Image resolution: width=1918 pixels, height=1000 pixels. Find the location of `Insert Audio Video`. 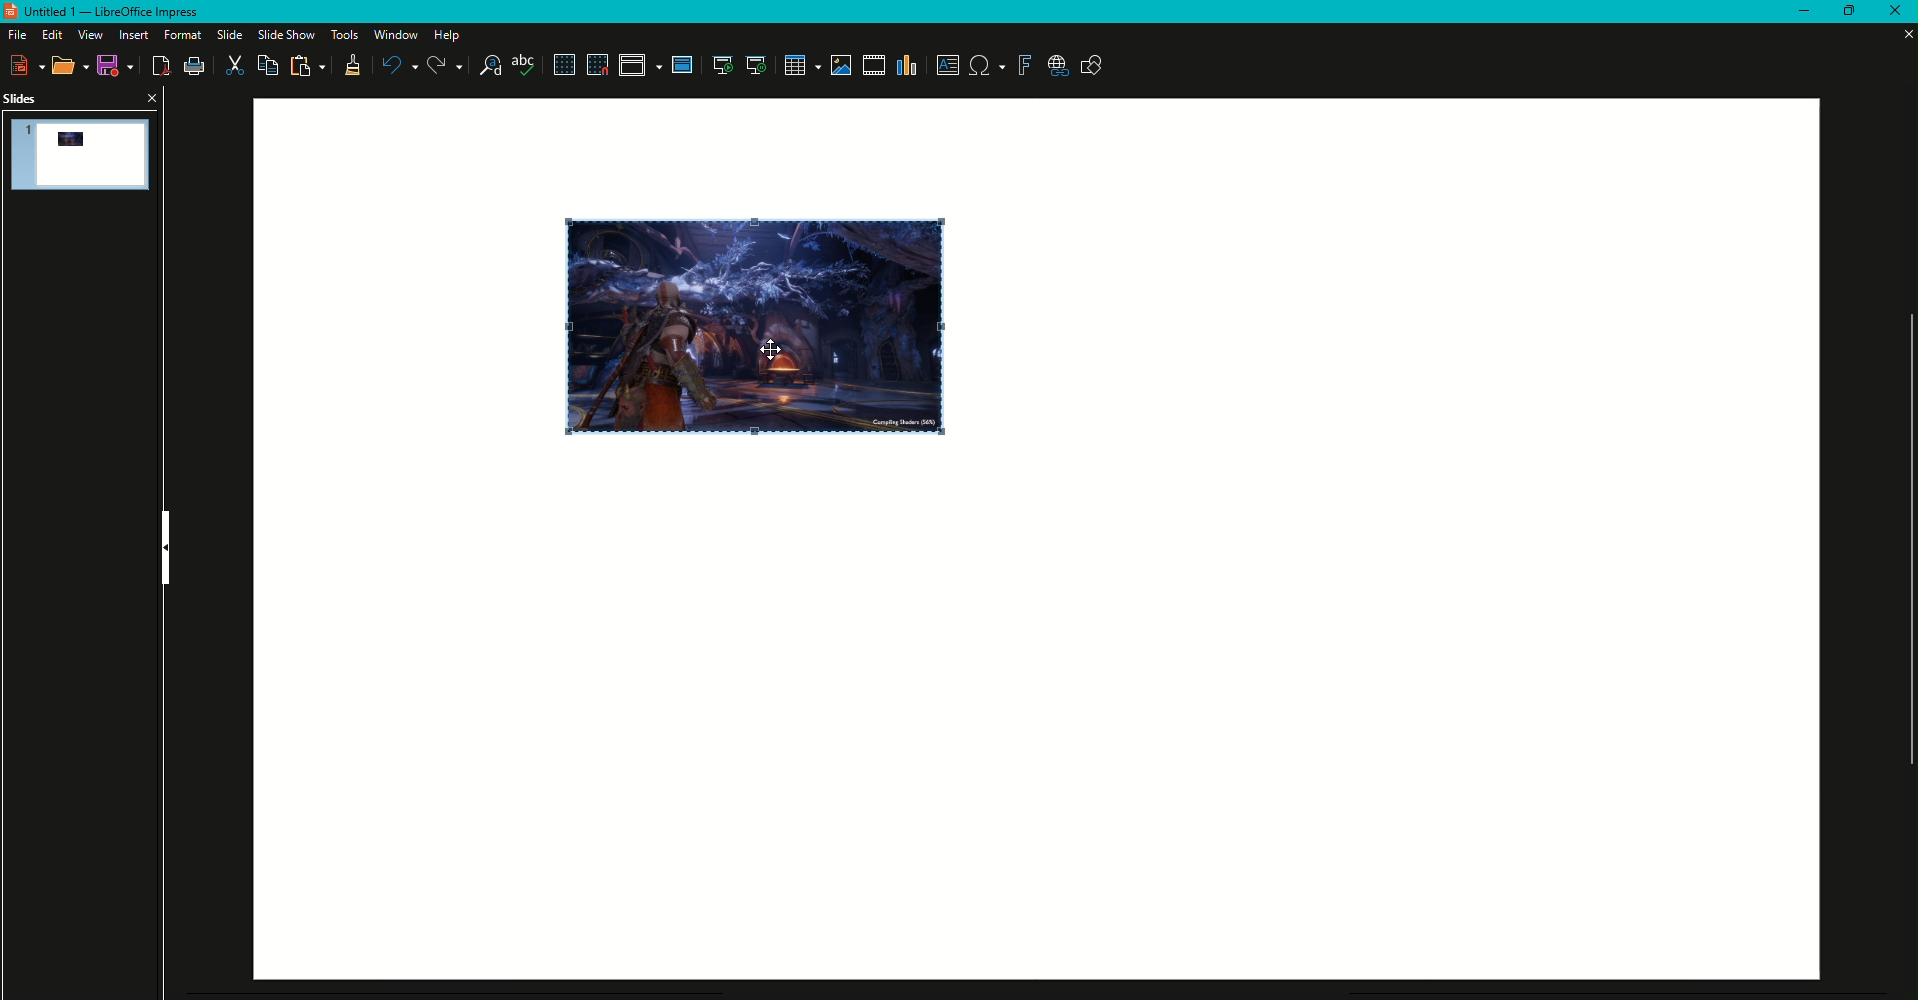

Insert Audio Video is located at coordinates (872, 66).